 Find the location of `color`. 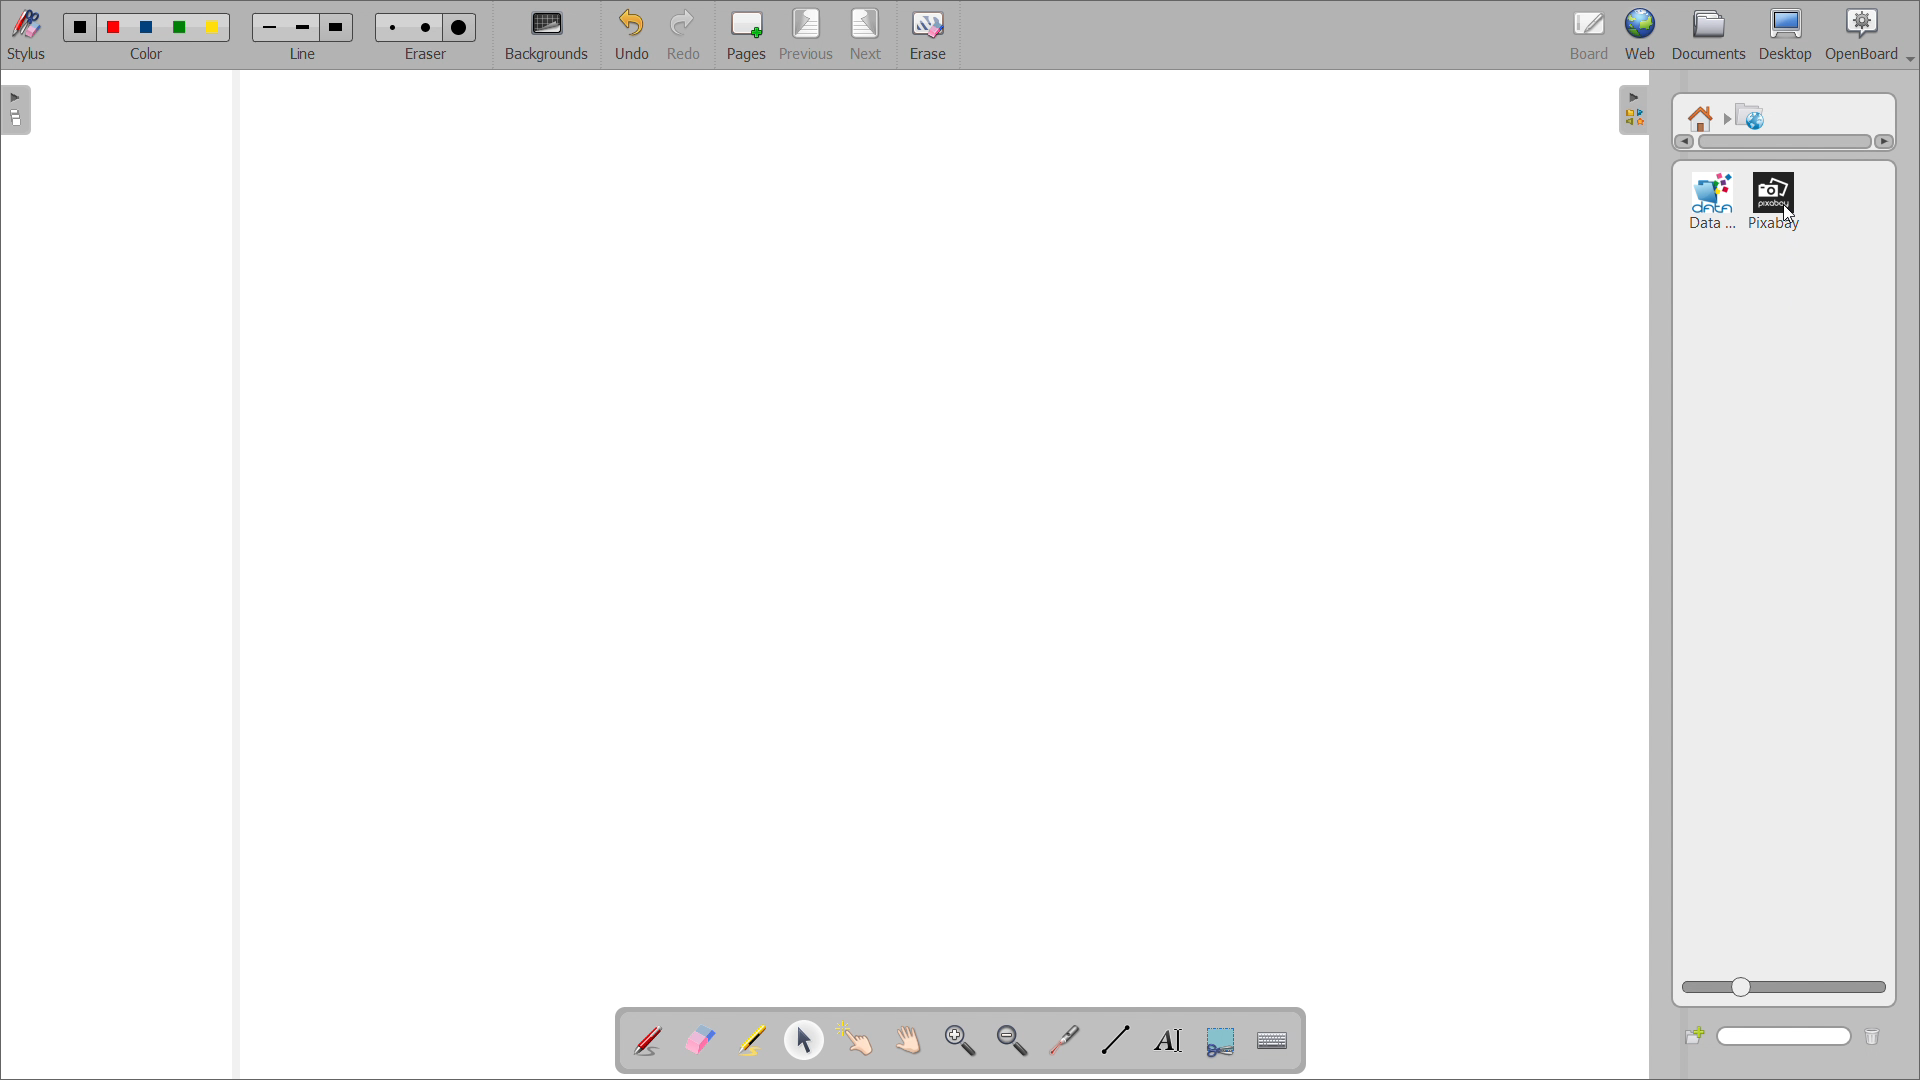

color is located at coordinates (148, 54).